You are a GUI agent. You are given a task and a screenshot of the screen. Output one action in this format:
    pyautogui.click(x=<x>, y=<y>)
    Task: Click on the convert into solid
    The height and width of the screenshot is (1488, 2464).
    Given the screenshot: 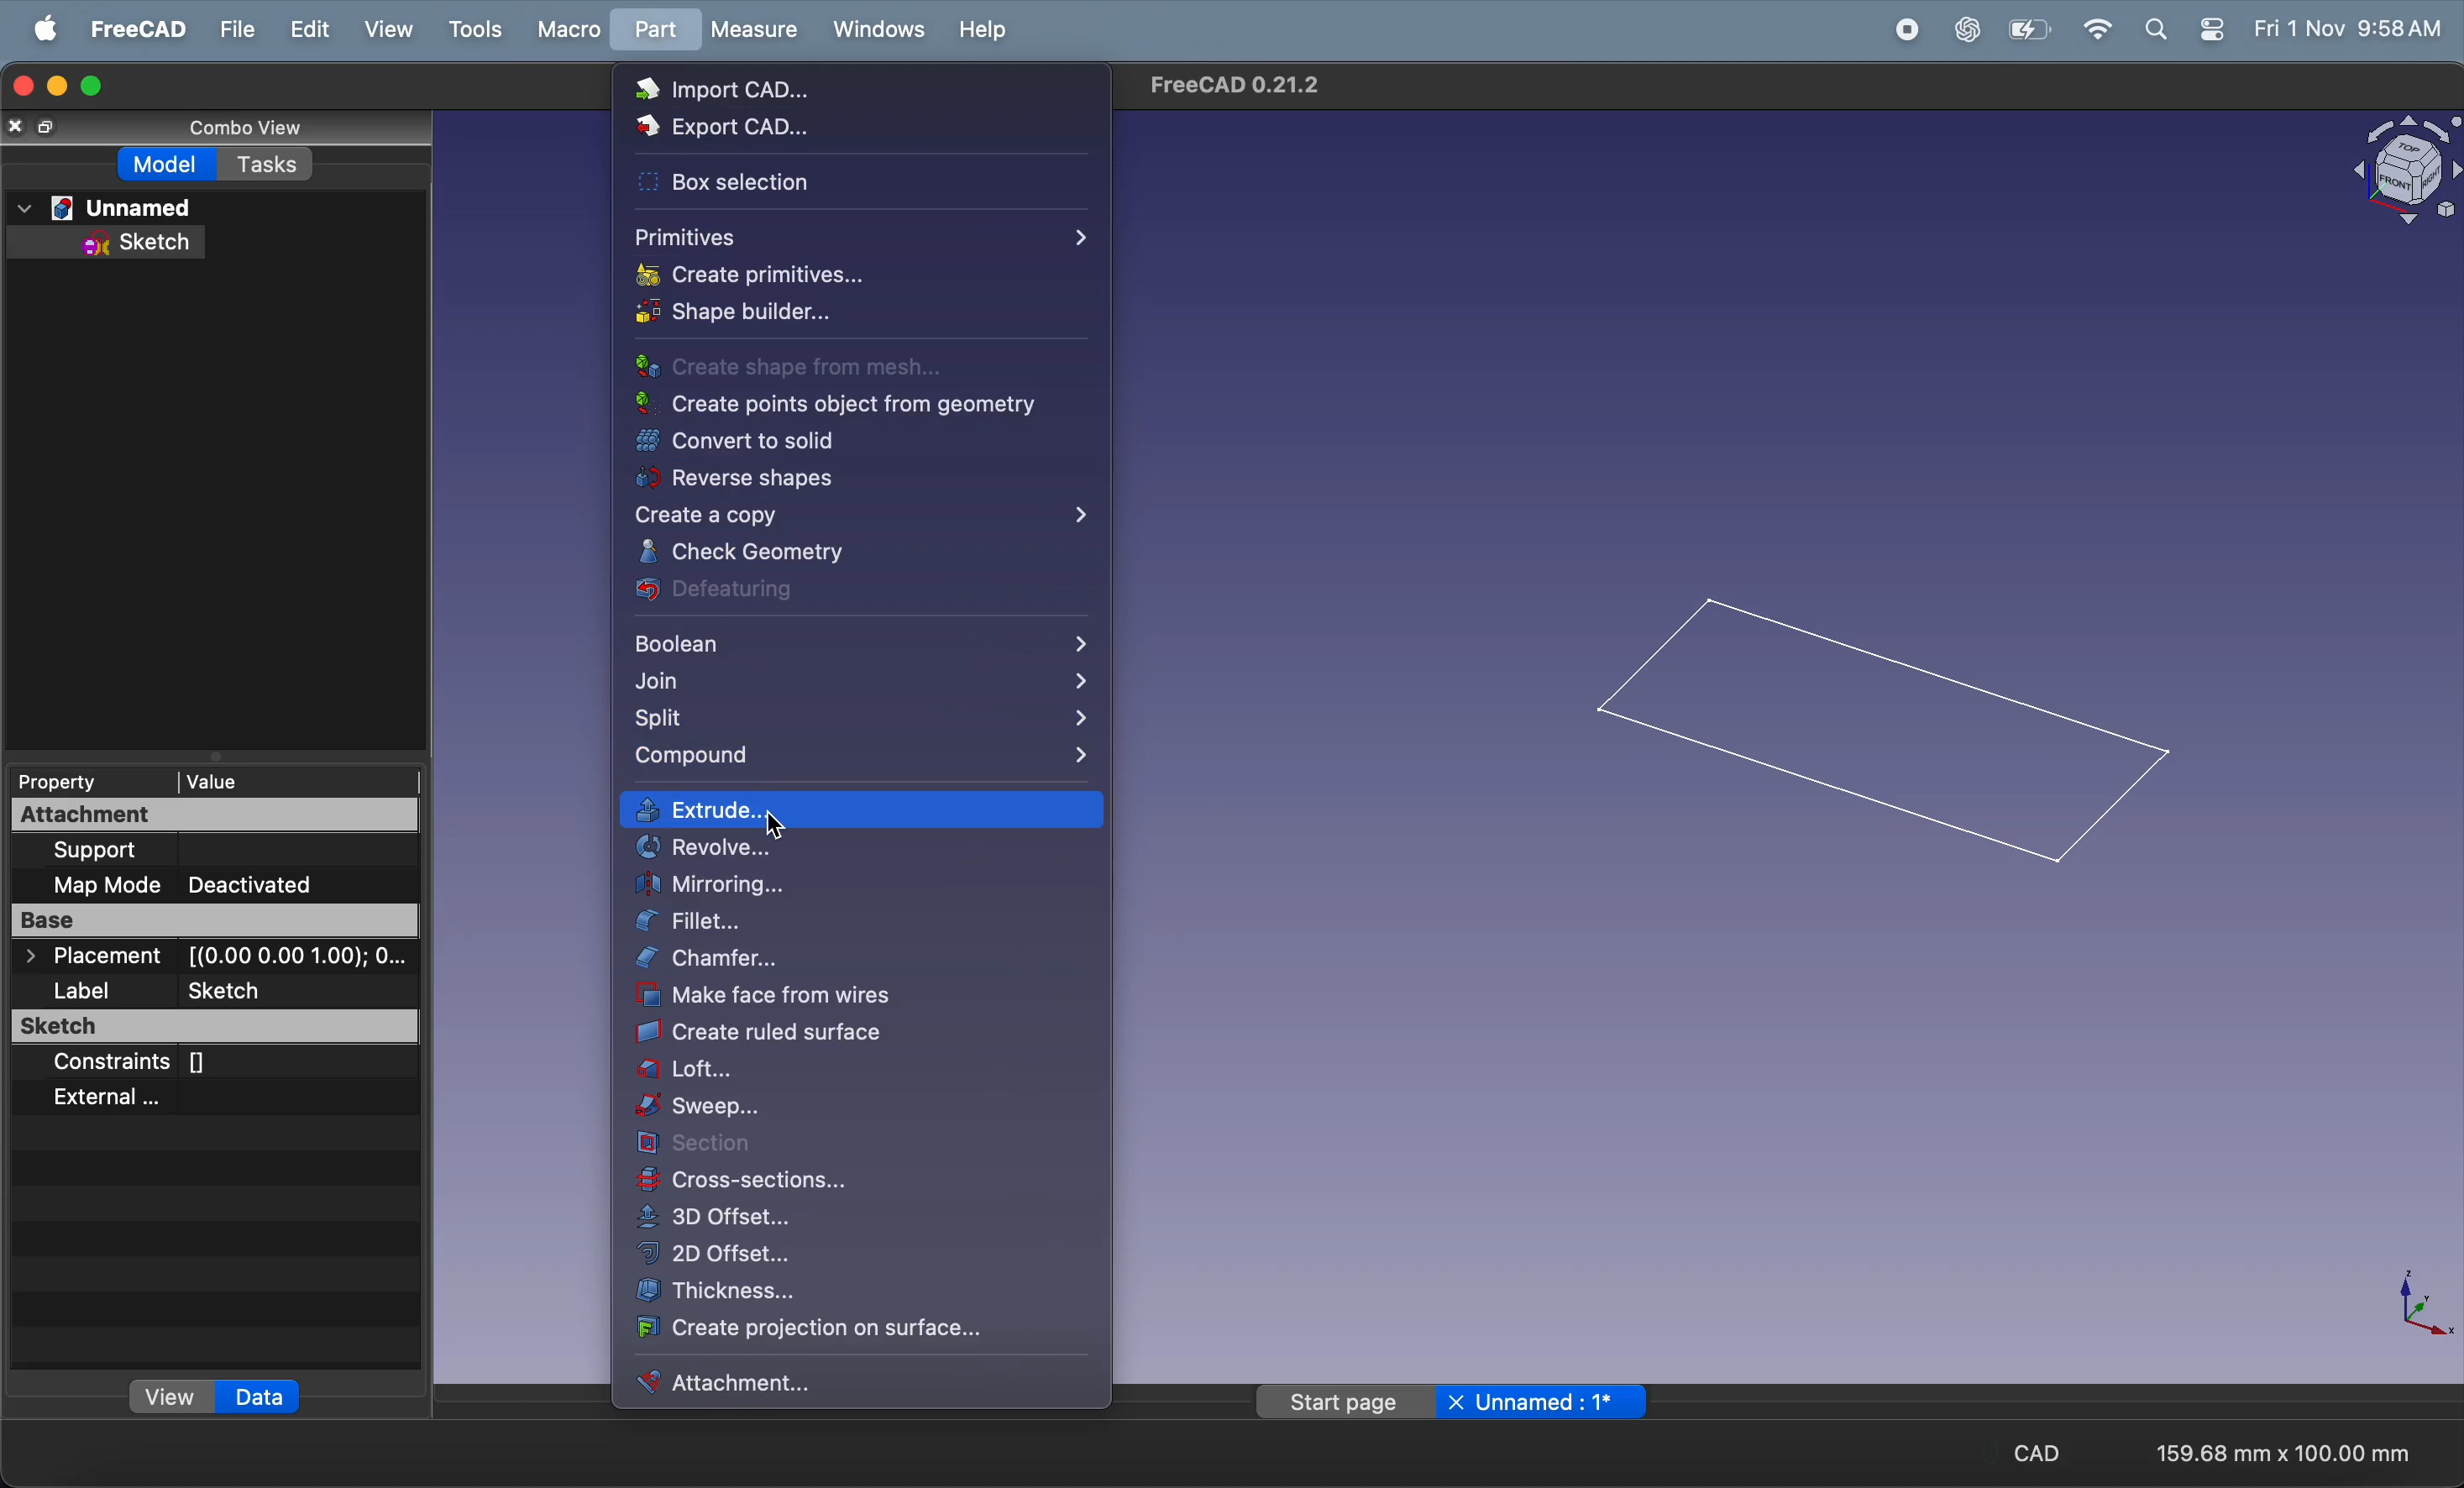 What is the action you would take?
    pyautogui.click(x=844, y=441)
    